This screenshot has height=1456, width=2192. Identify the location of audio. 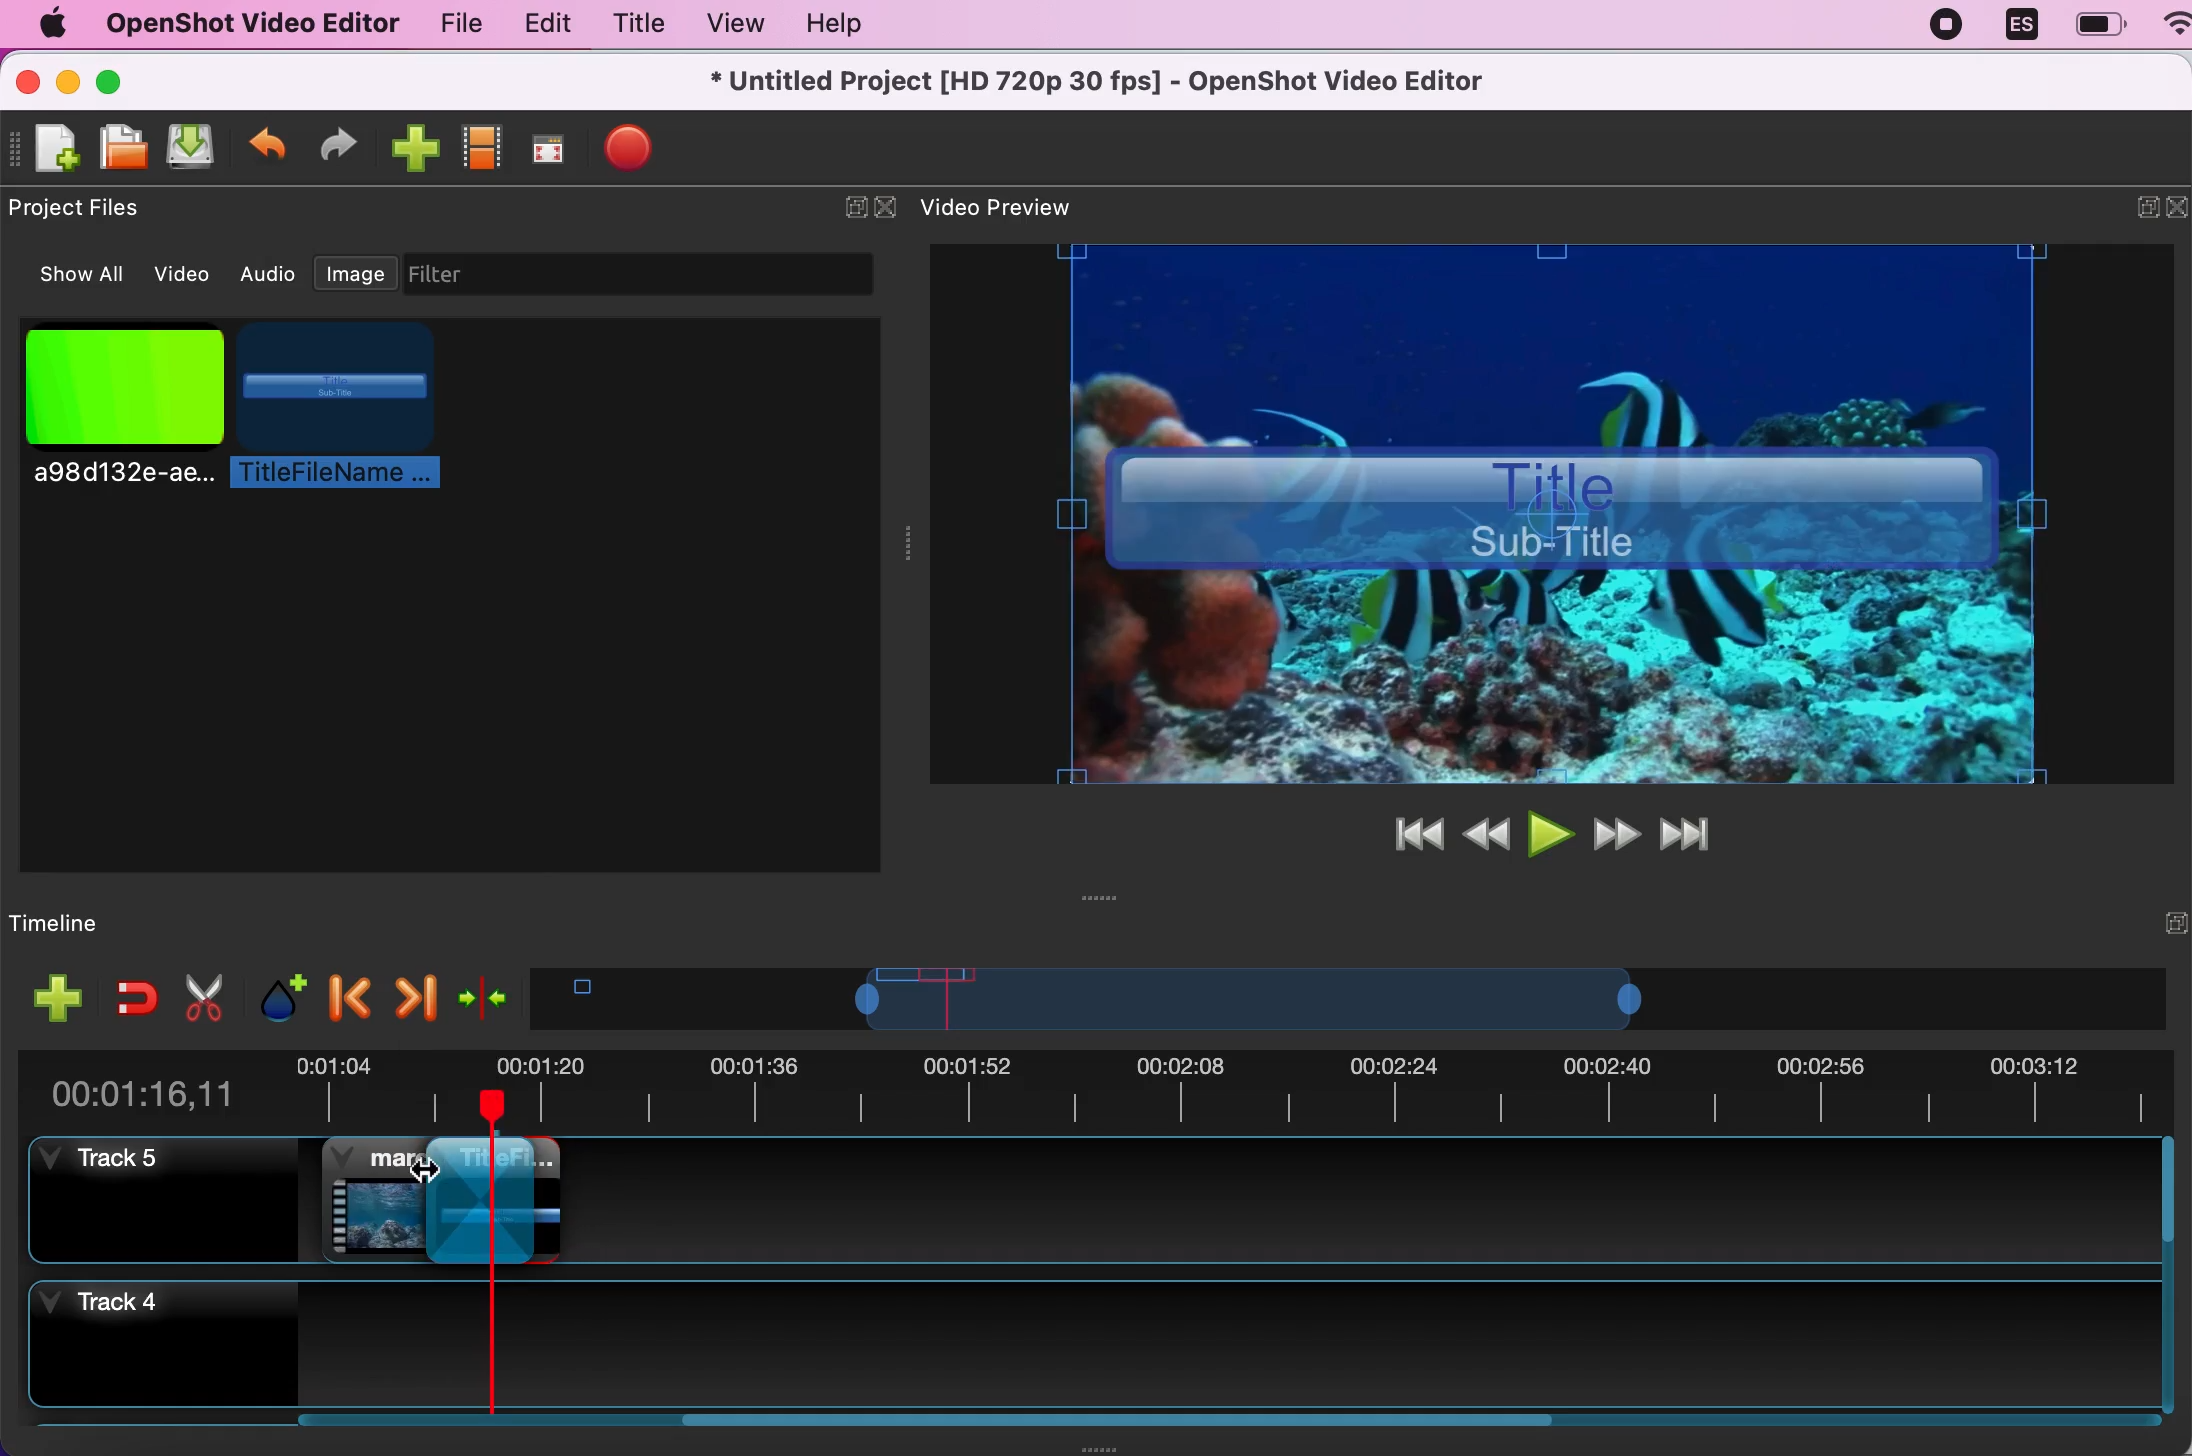
(270, 274).